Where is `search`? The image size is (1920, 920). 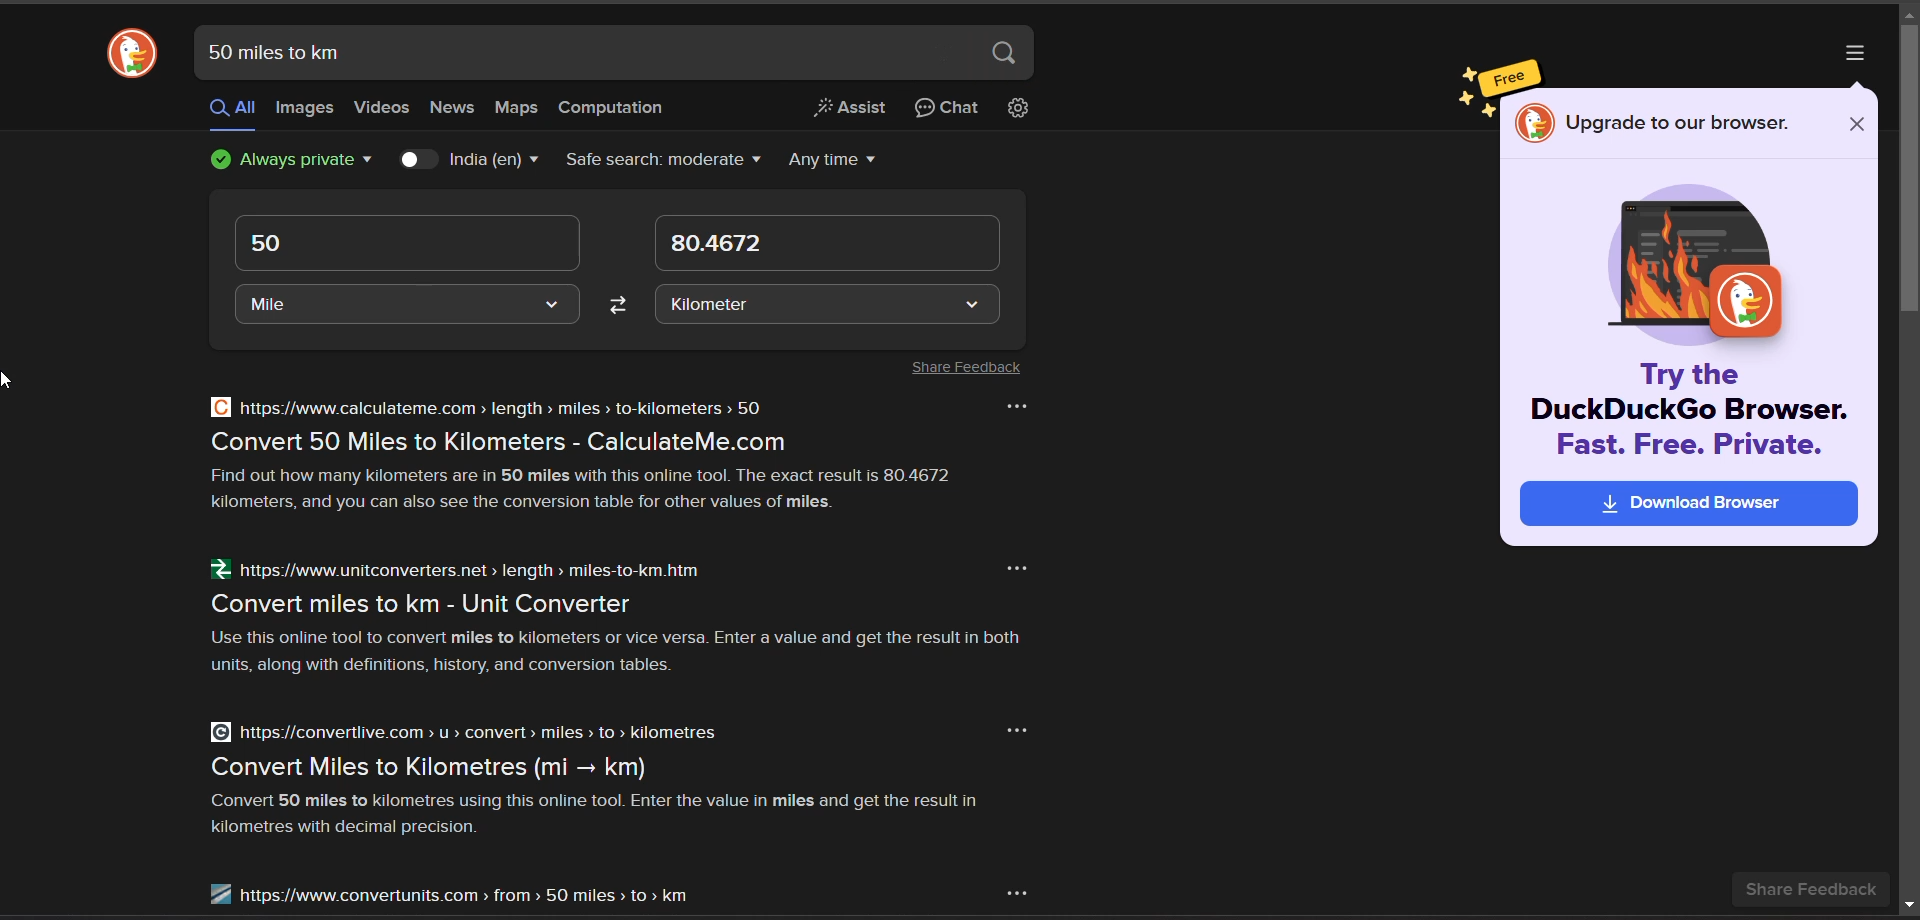 search is located at coordinates (1001, 56).